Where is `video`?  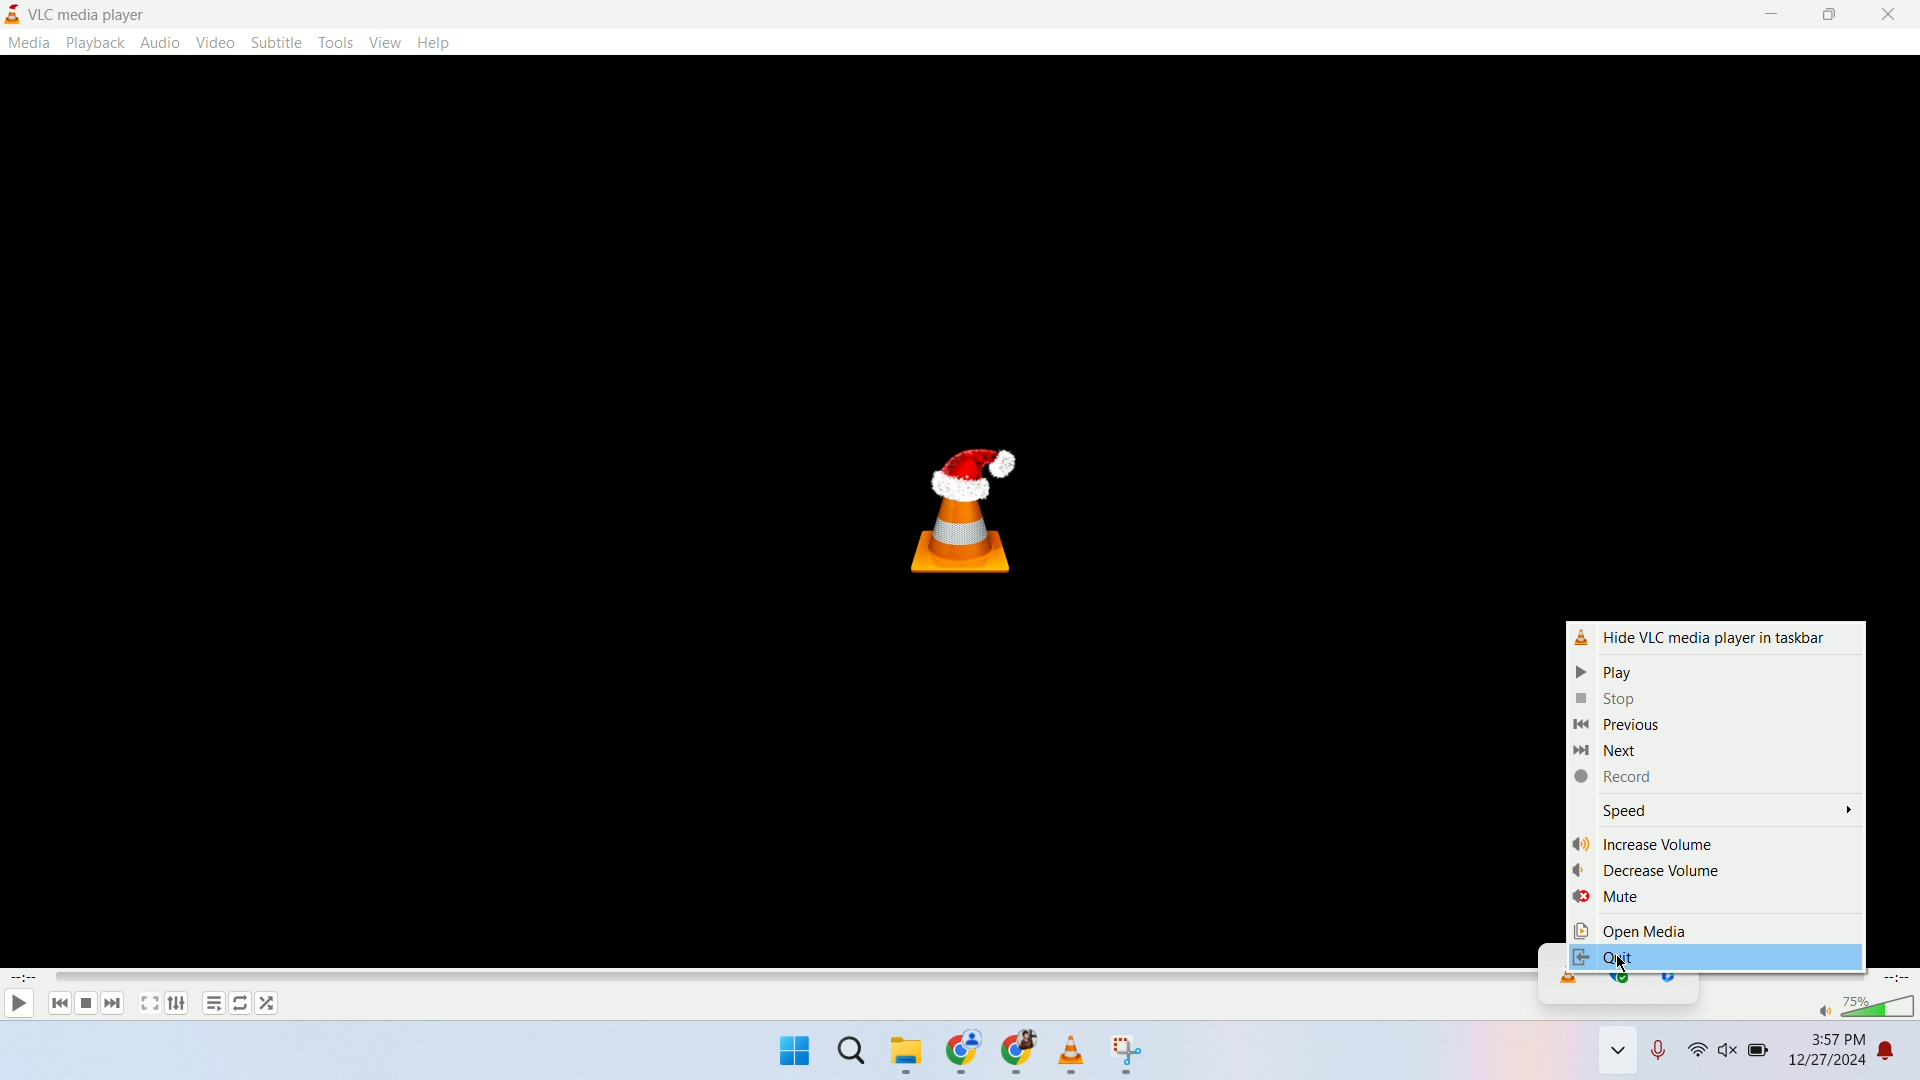 video is located at coordinates (214, 43).